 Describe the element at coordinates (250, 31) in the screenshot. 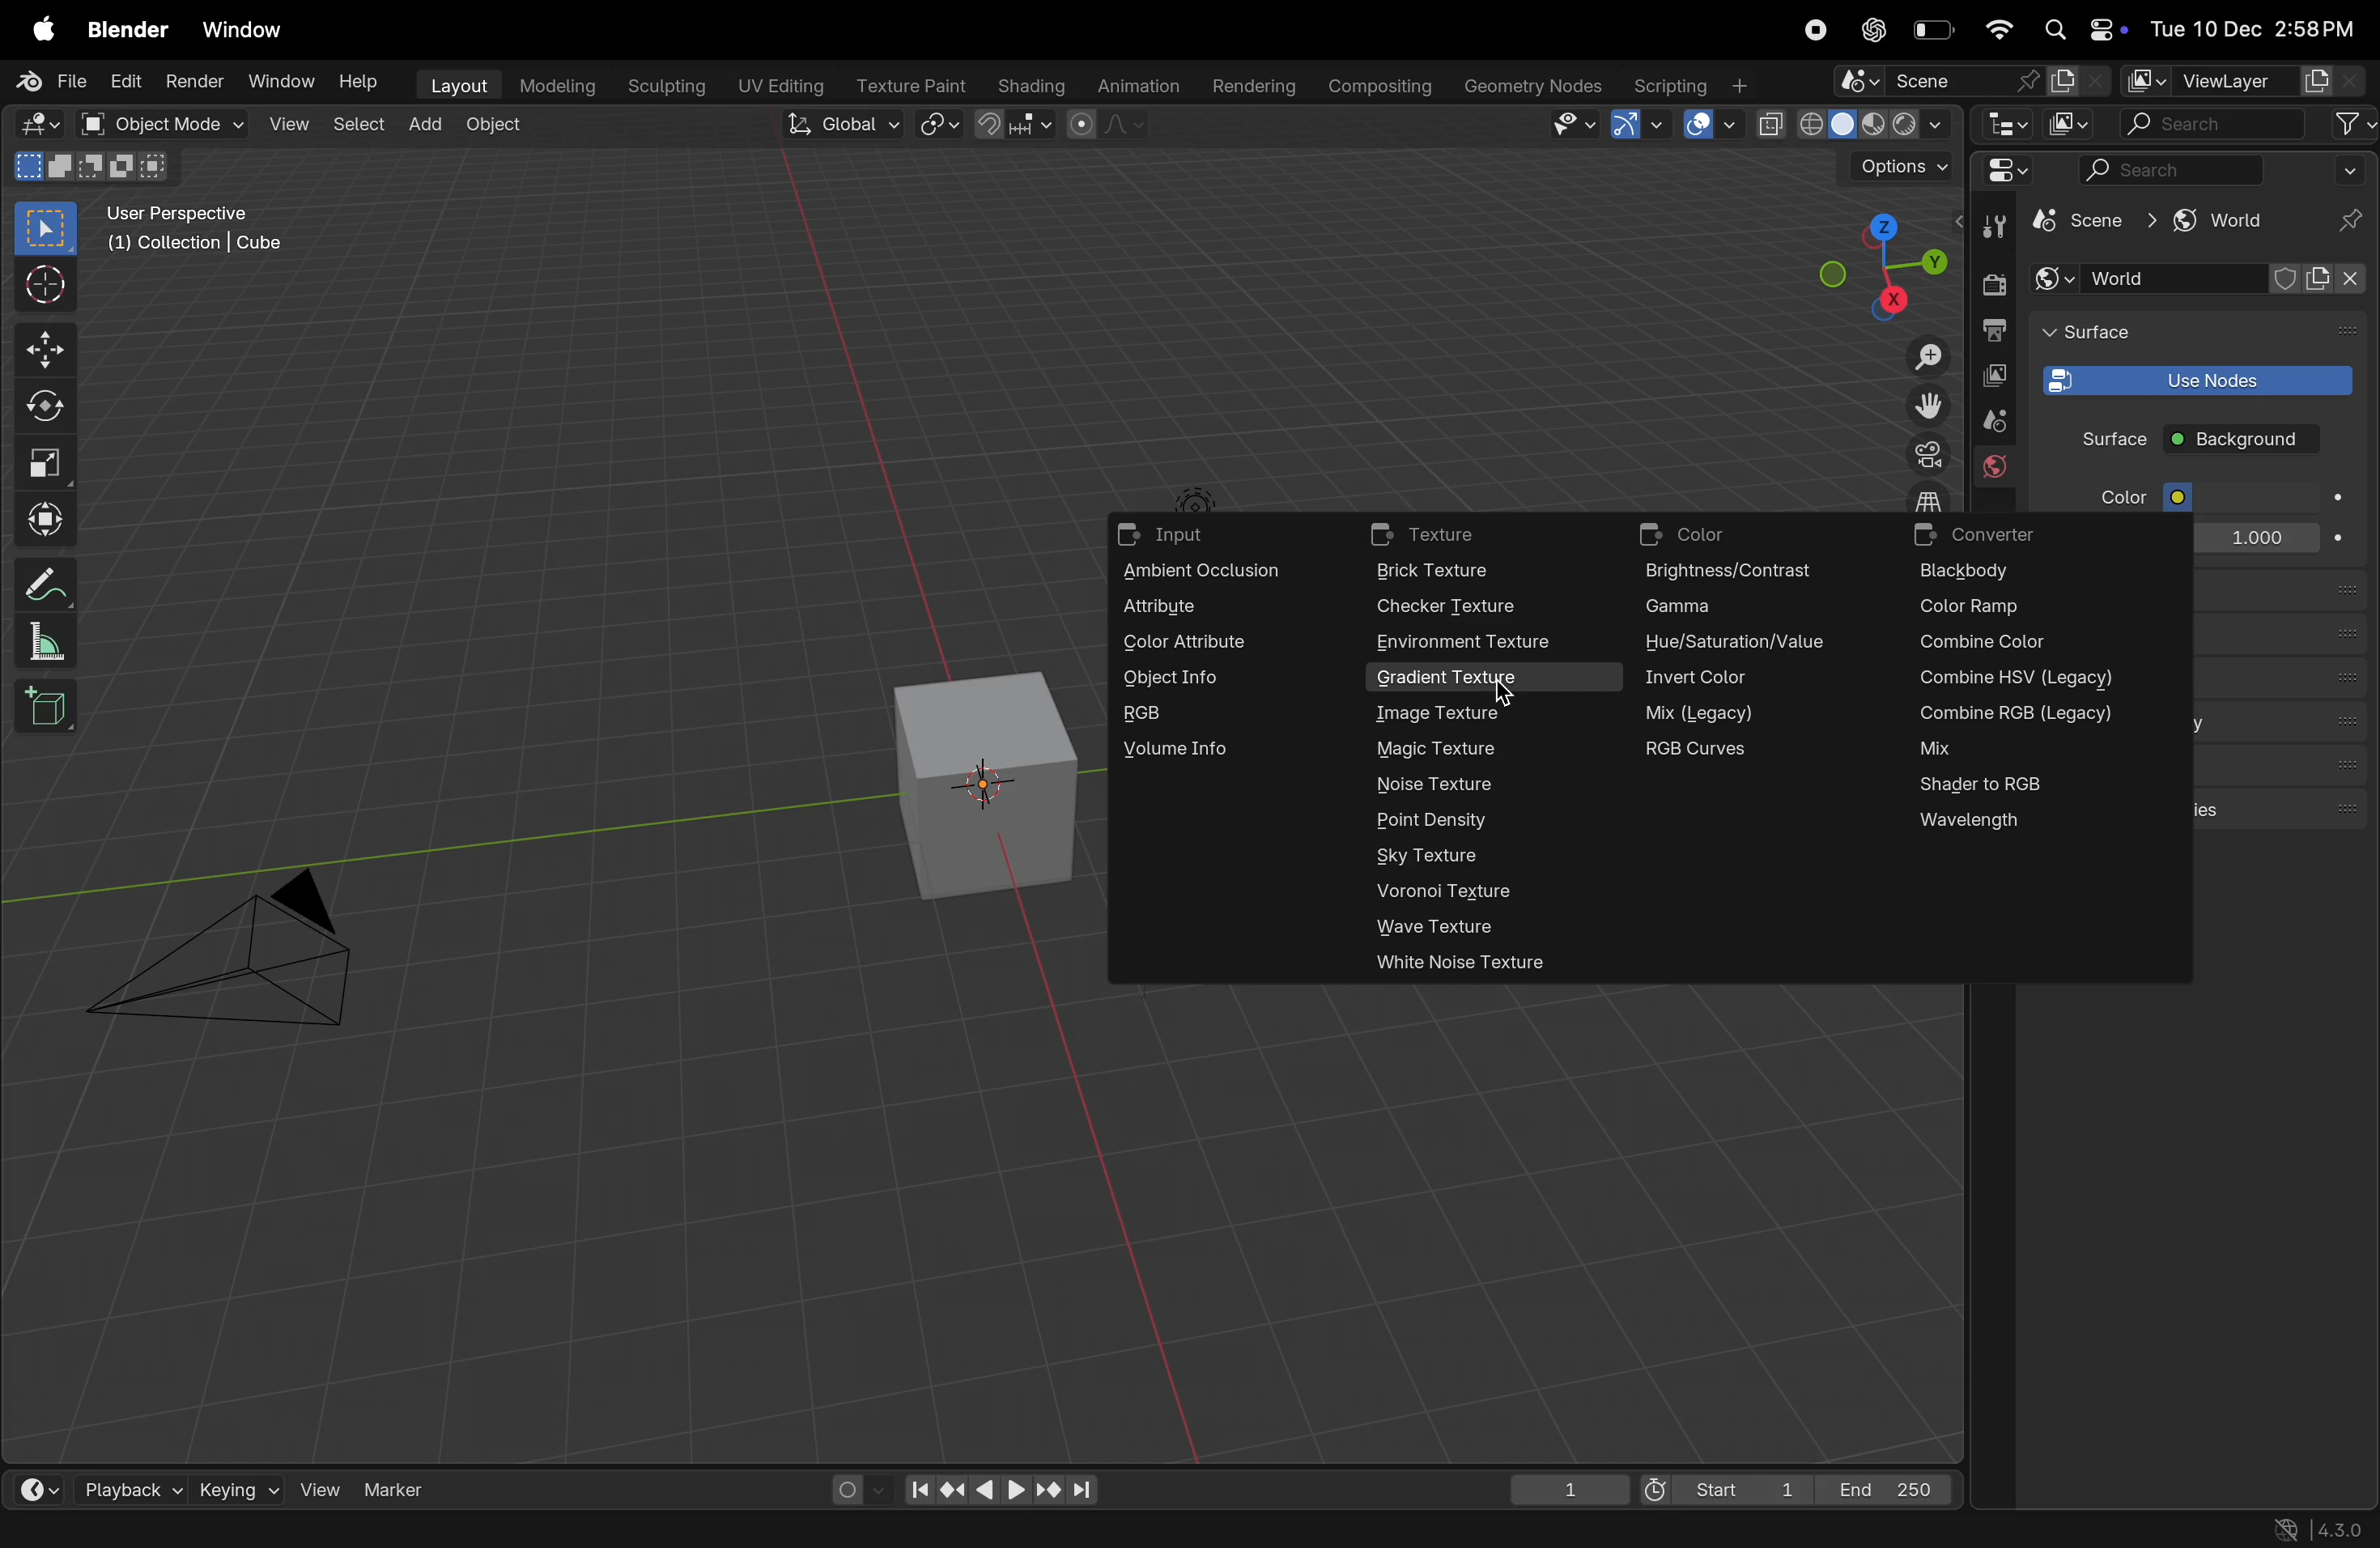

I see `Window` at that location.